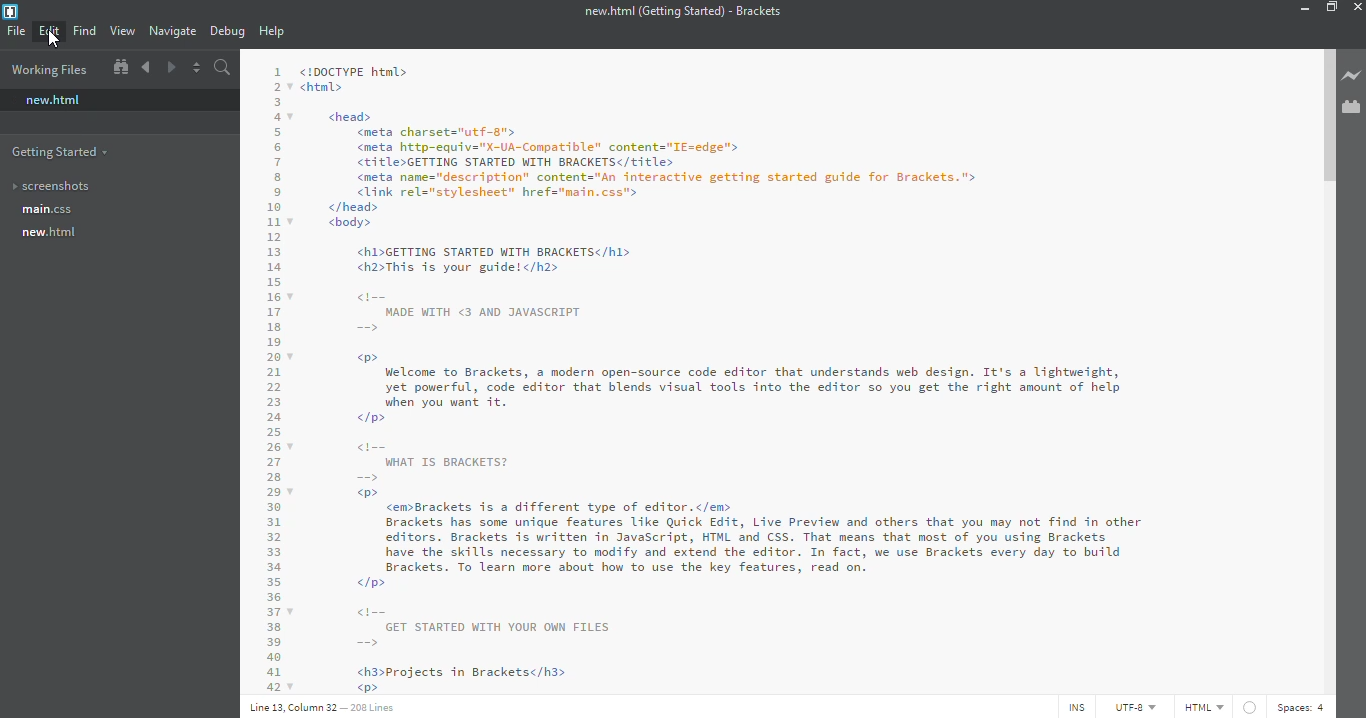 The width and height of the screenshot is (1366, 718). What do you see at coordinates (1134, 706) in the screenshot?
I see `utf` at bounding box center [1134, 706].